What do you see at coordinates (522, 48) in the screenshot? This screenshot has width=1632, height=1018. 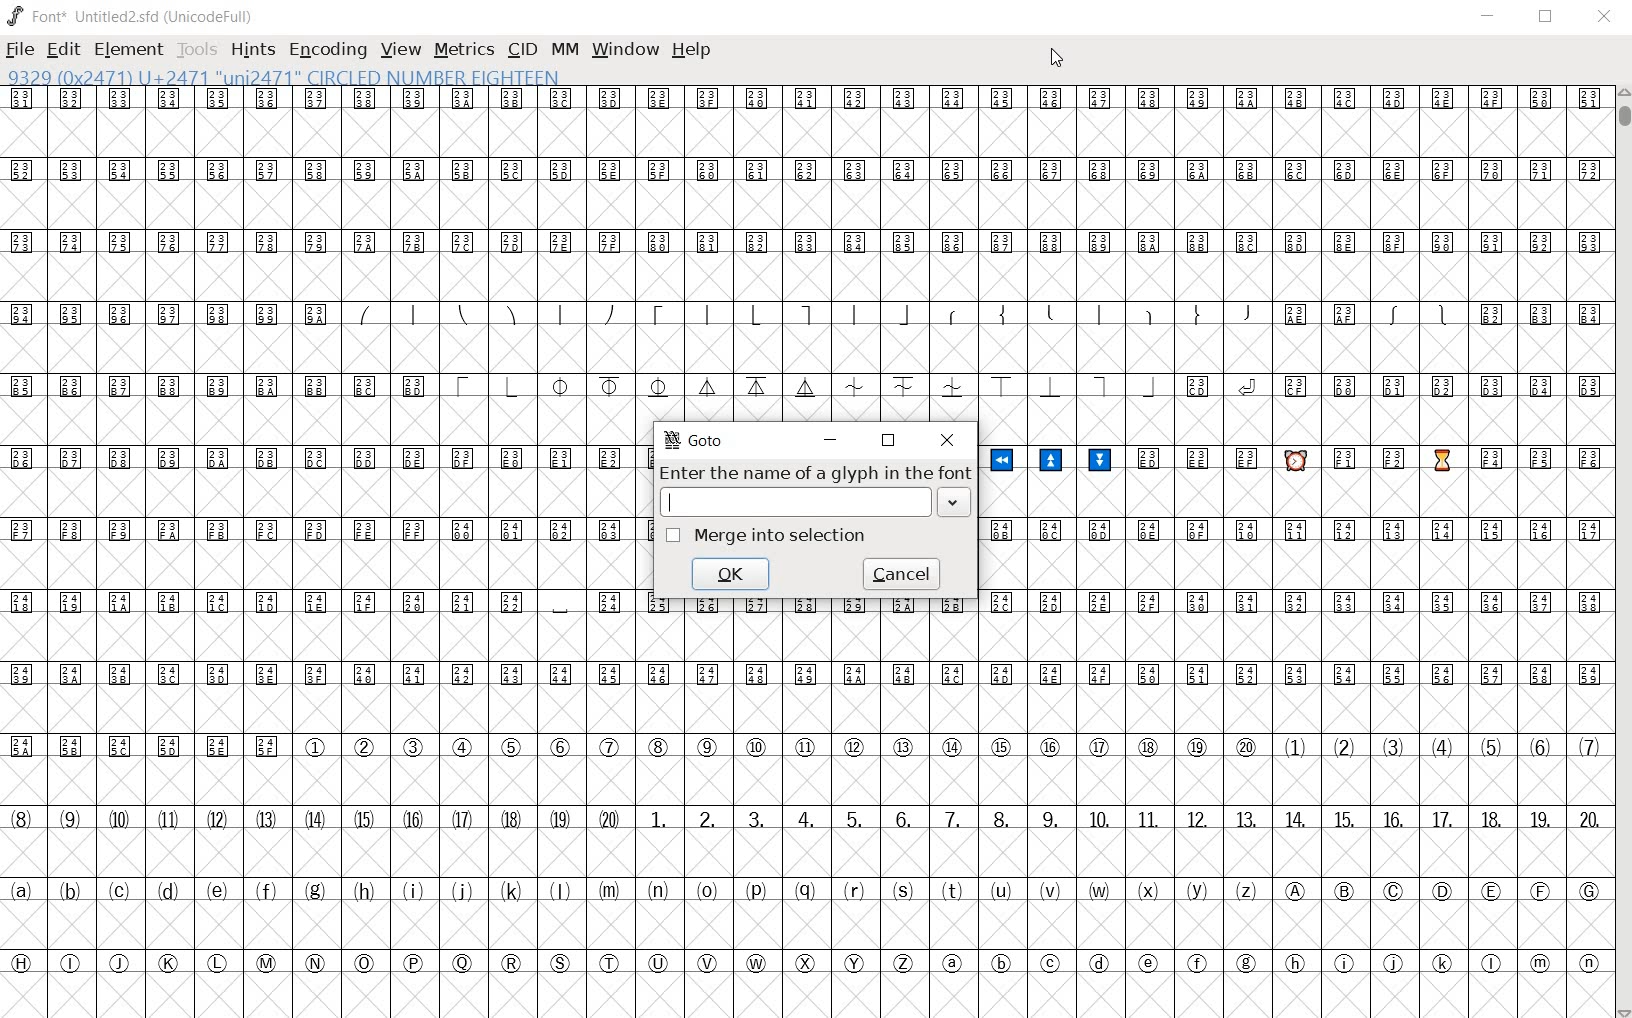 I see `cid` at bounding box center [522, 48].